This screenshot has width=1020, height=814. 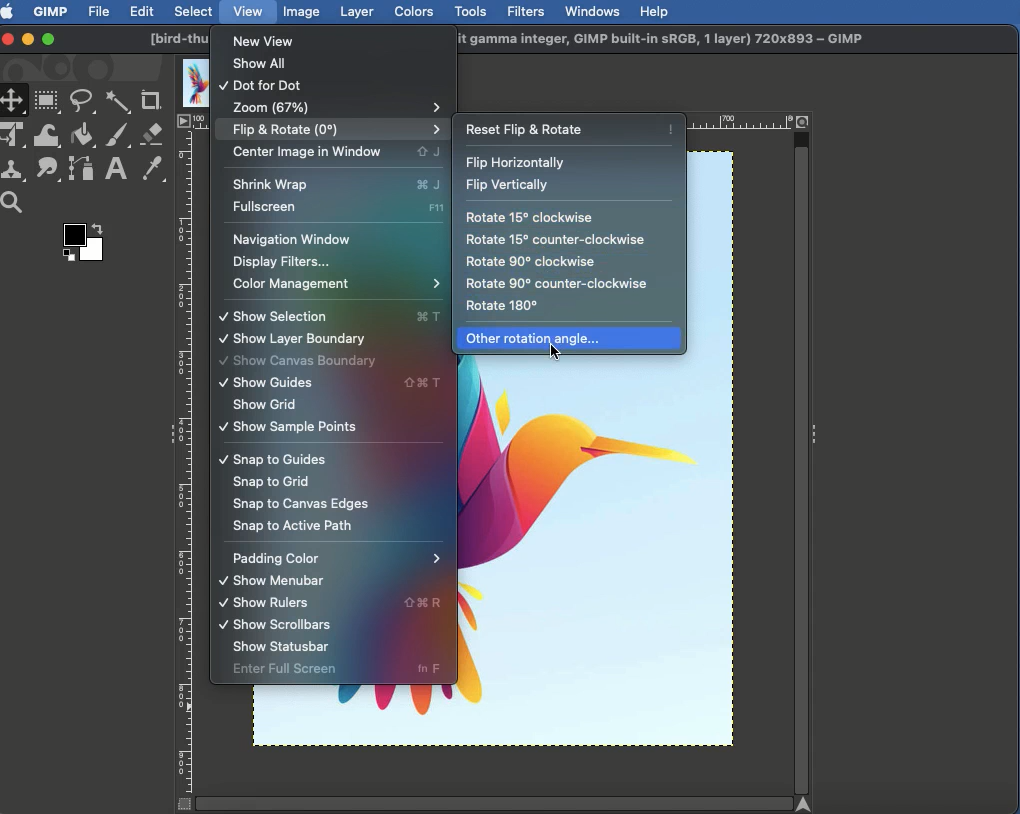 I want to click on Reset flip and rotate, so click(x=570, y=126).